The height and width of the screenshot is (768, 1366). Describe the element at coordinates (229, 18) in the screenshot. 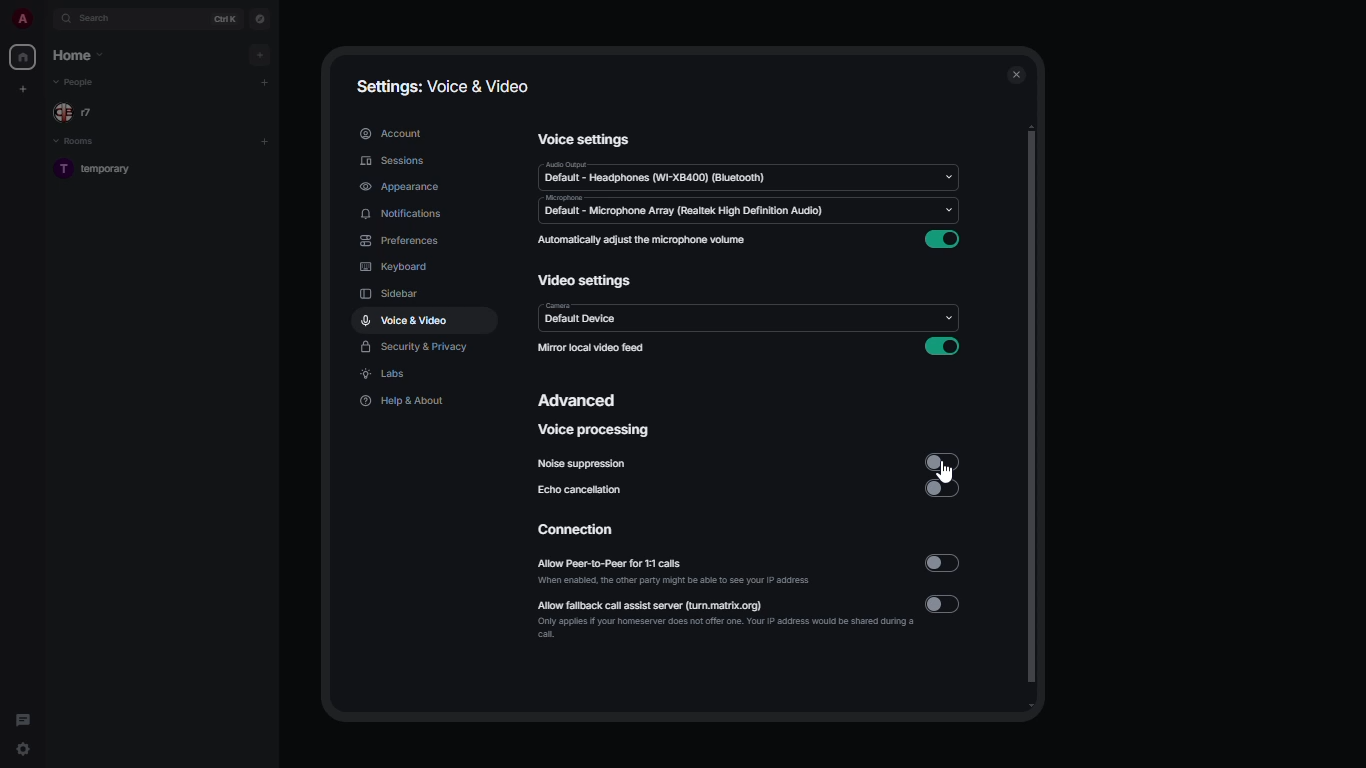

I see `ctrl K` at that location.